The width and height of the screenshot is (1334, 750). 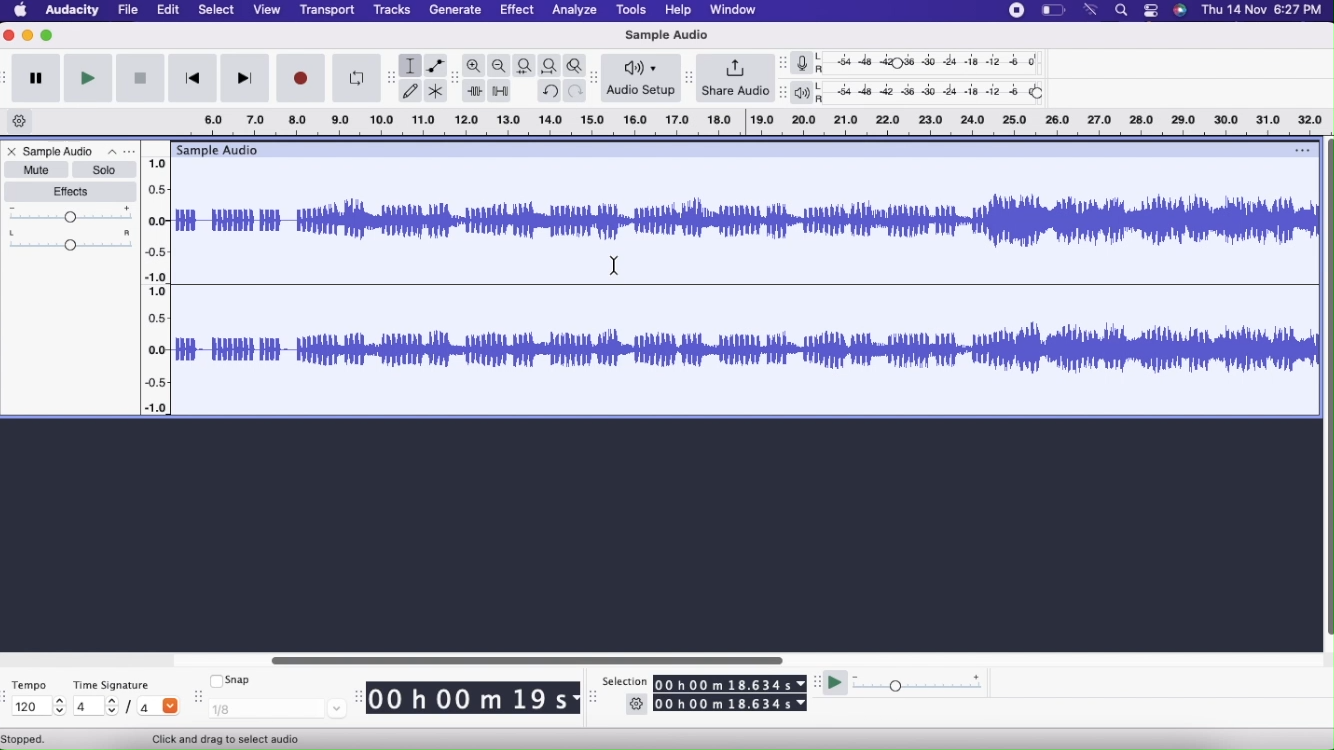 What do you see at coordinates (300, 79) in the screenshot?
I see `Record` at bounding box center [300, 79].